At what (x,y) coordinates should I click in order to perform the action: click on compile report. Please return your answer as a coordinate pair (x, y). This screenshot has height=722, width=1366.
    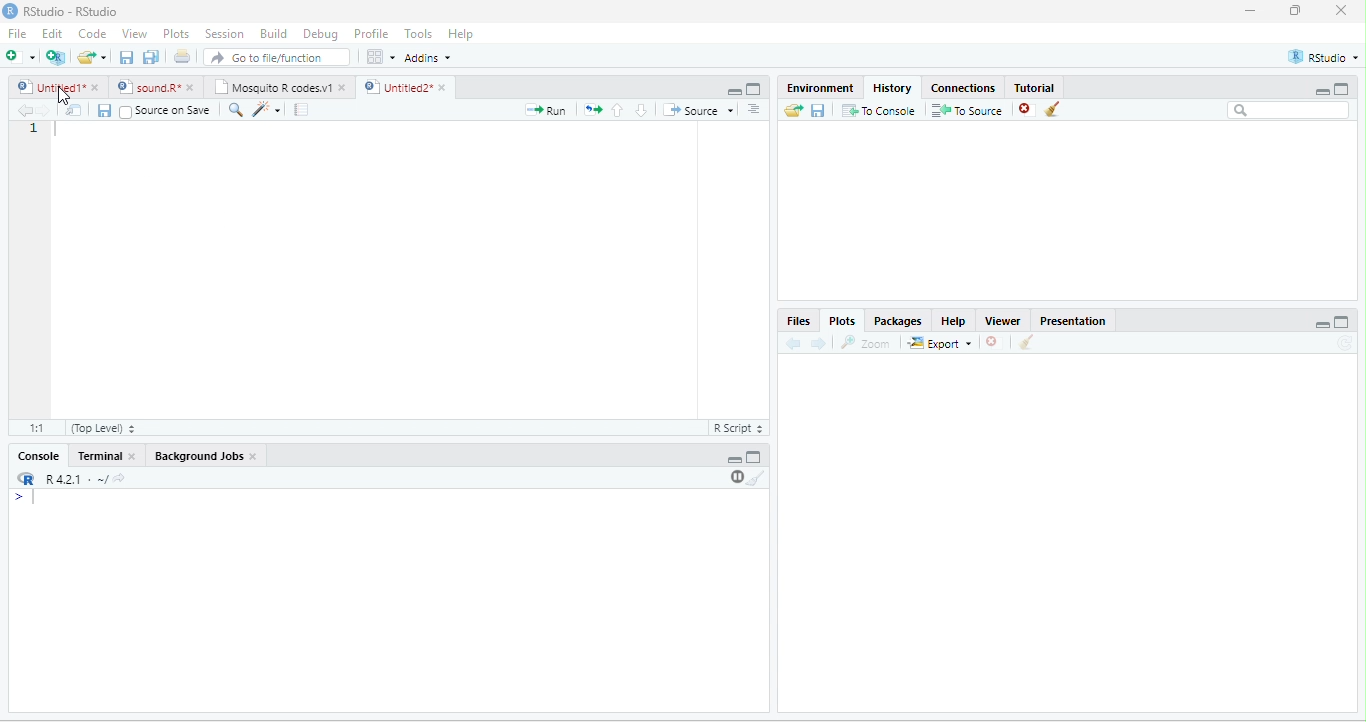
    Looking at the image, I should click on (301, 109).